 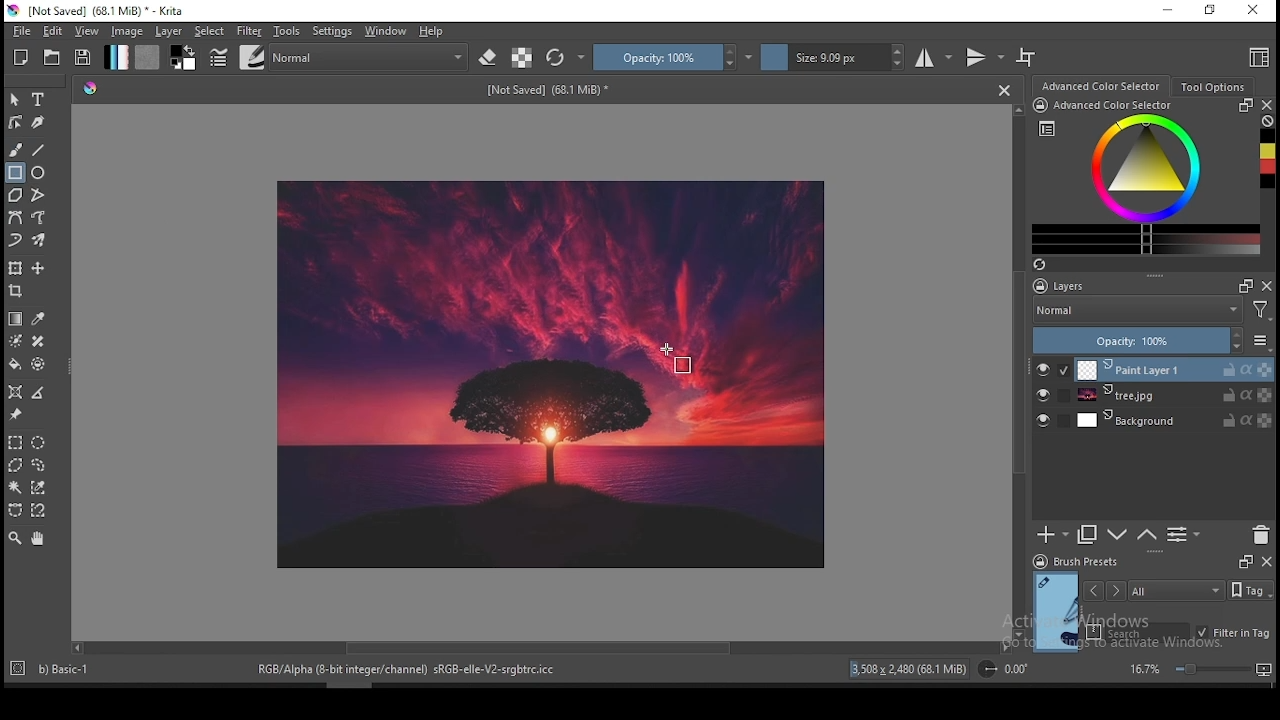 I want to click on advance color selector, so click(x=1099, y=86).